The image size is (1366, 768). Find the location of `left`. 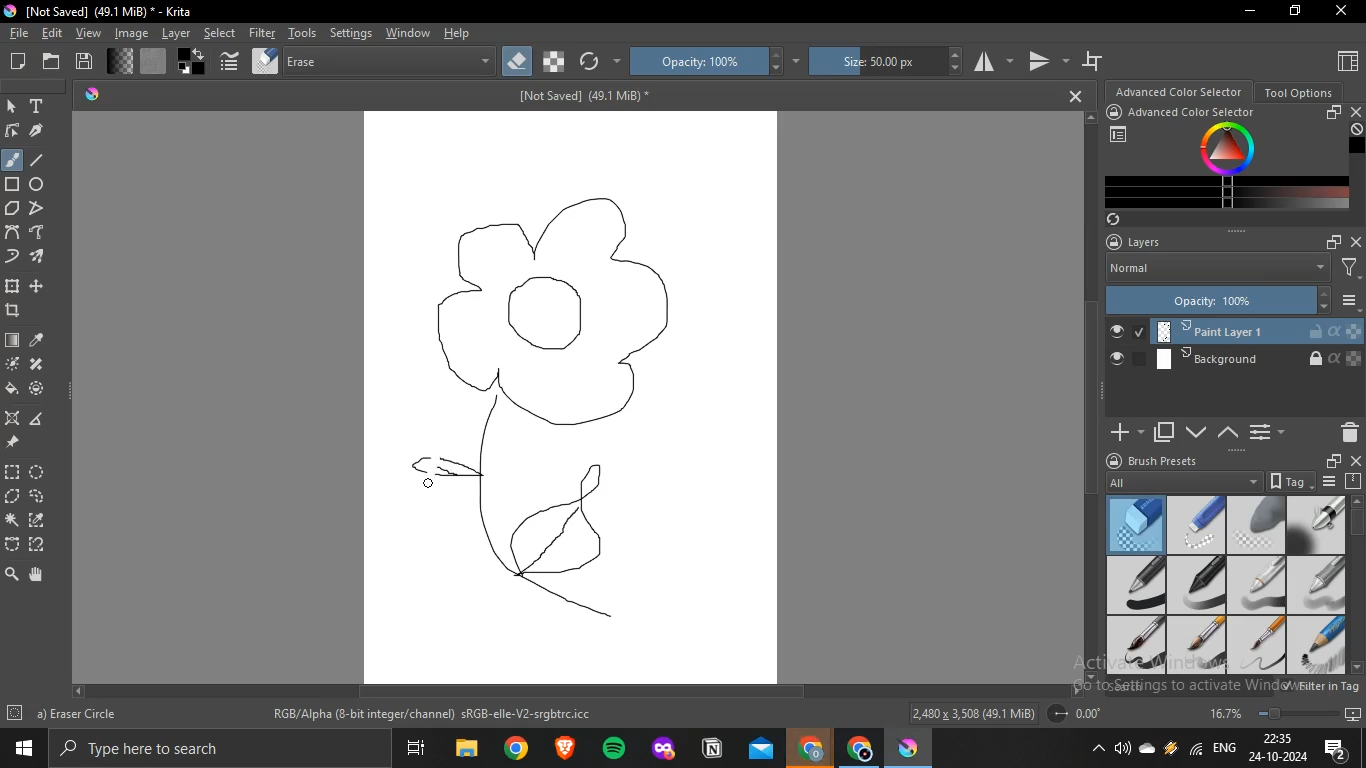

left is located at coordinates (77, 690).